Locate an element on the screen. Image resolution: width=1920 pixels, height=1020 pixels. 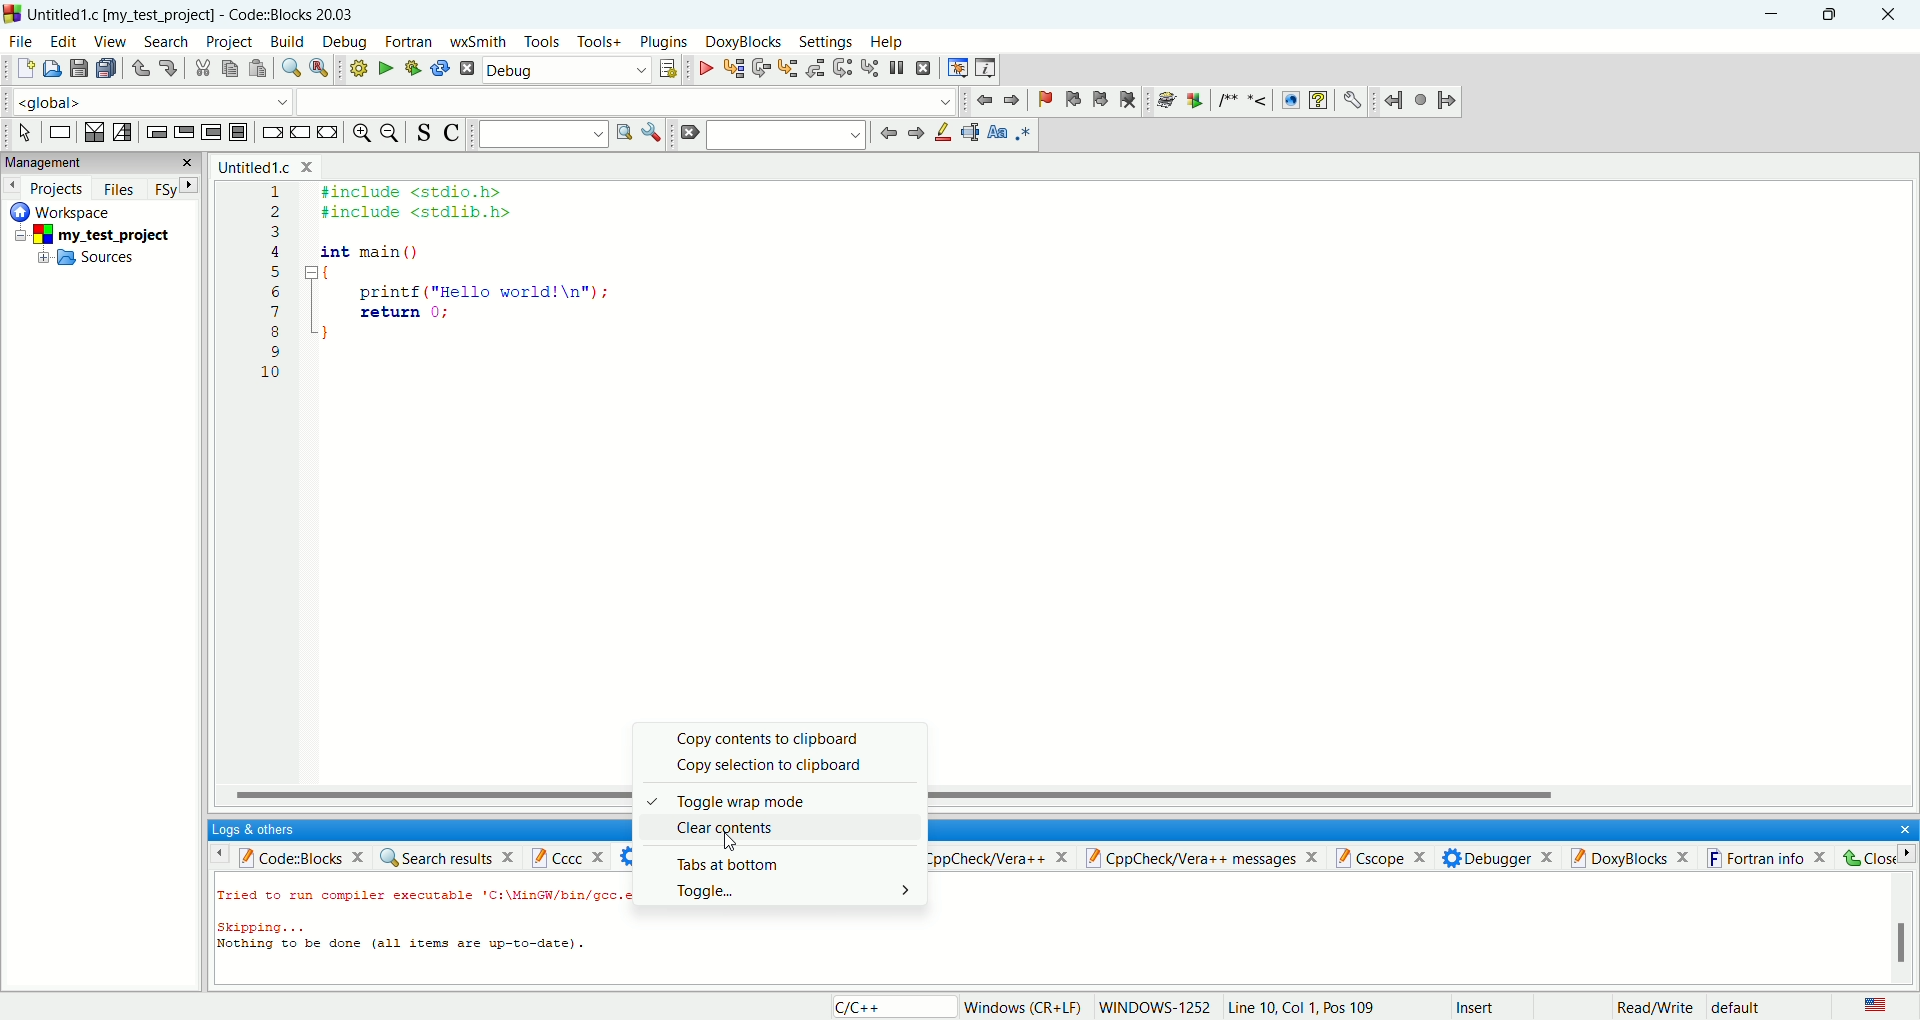
maximize is located at coordinates (1831, 13).